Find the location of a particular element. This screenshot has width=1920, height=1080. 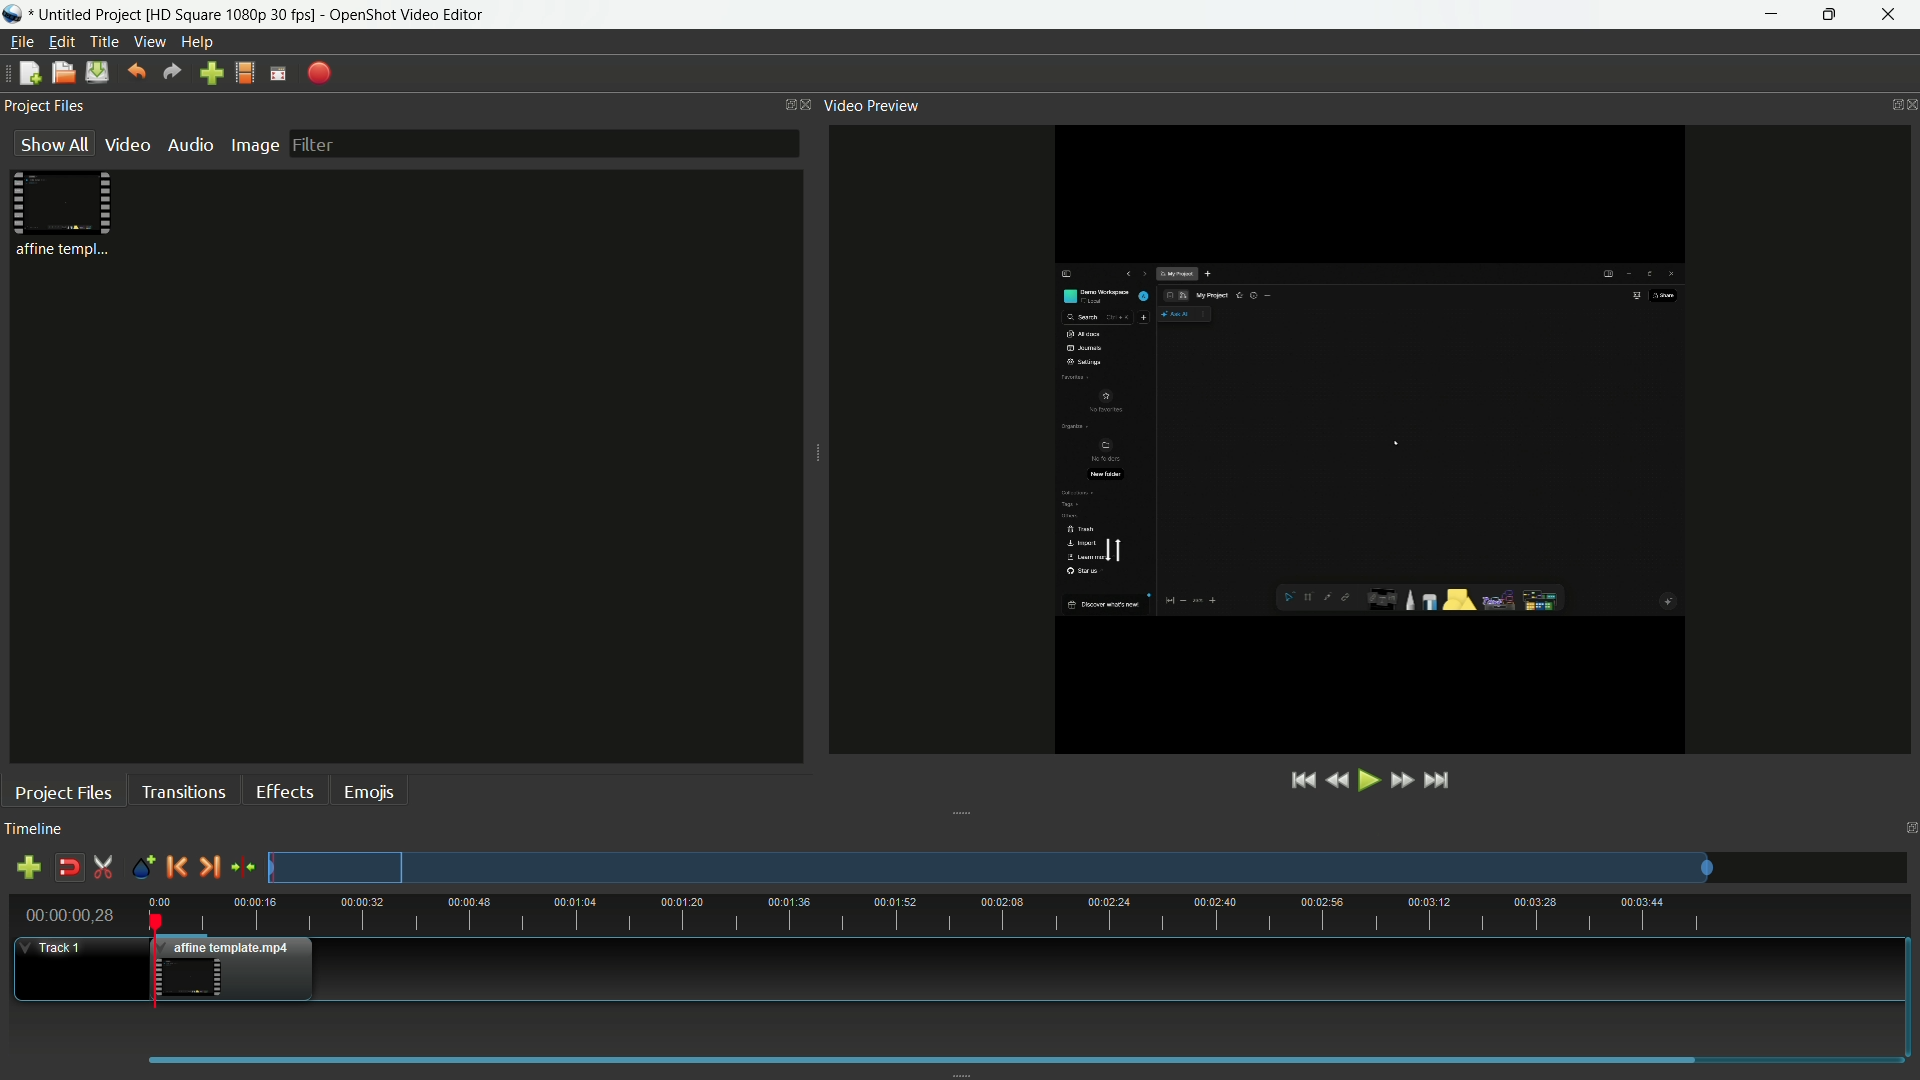

full screen is located at coordinates (278, 72).